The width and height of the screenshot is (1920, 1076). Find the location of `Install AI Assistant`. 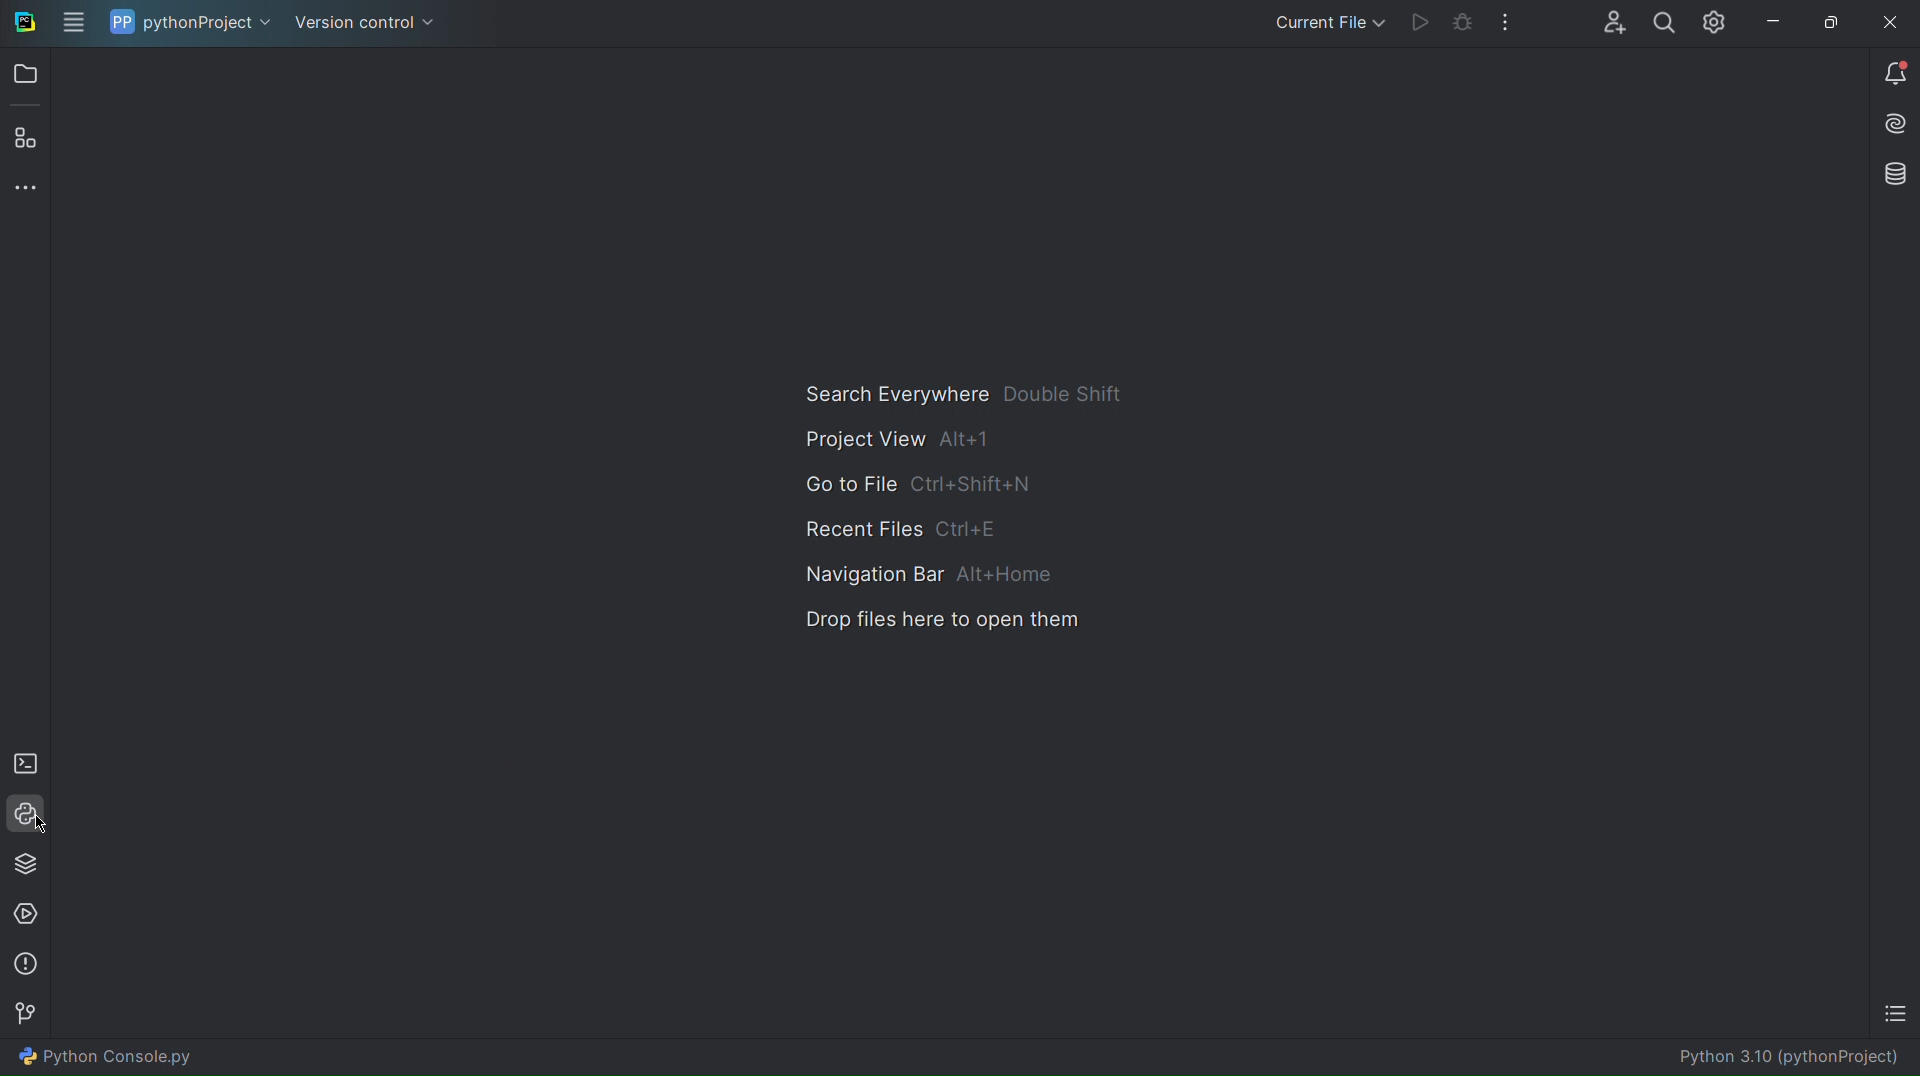

Install AI Assistant is located at coordinates (1894, 124).